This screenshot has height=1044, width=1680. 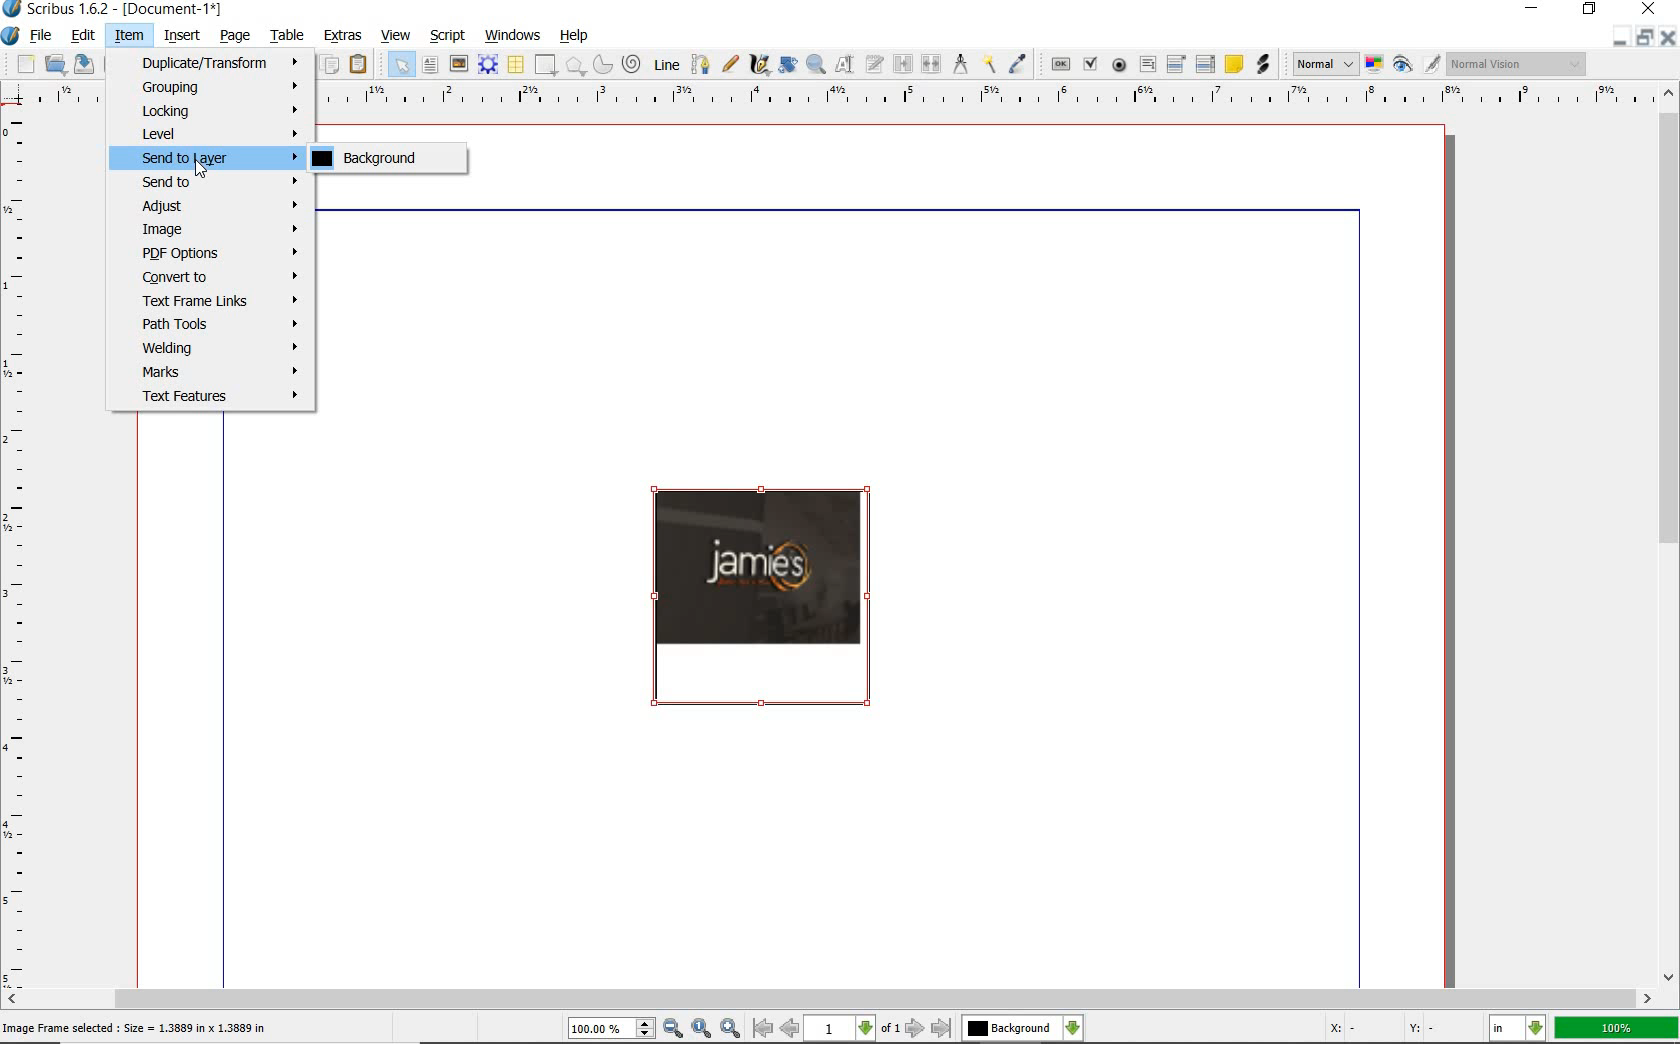 I want to click on new, so click(x=23, y=63).